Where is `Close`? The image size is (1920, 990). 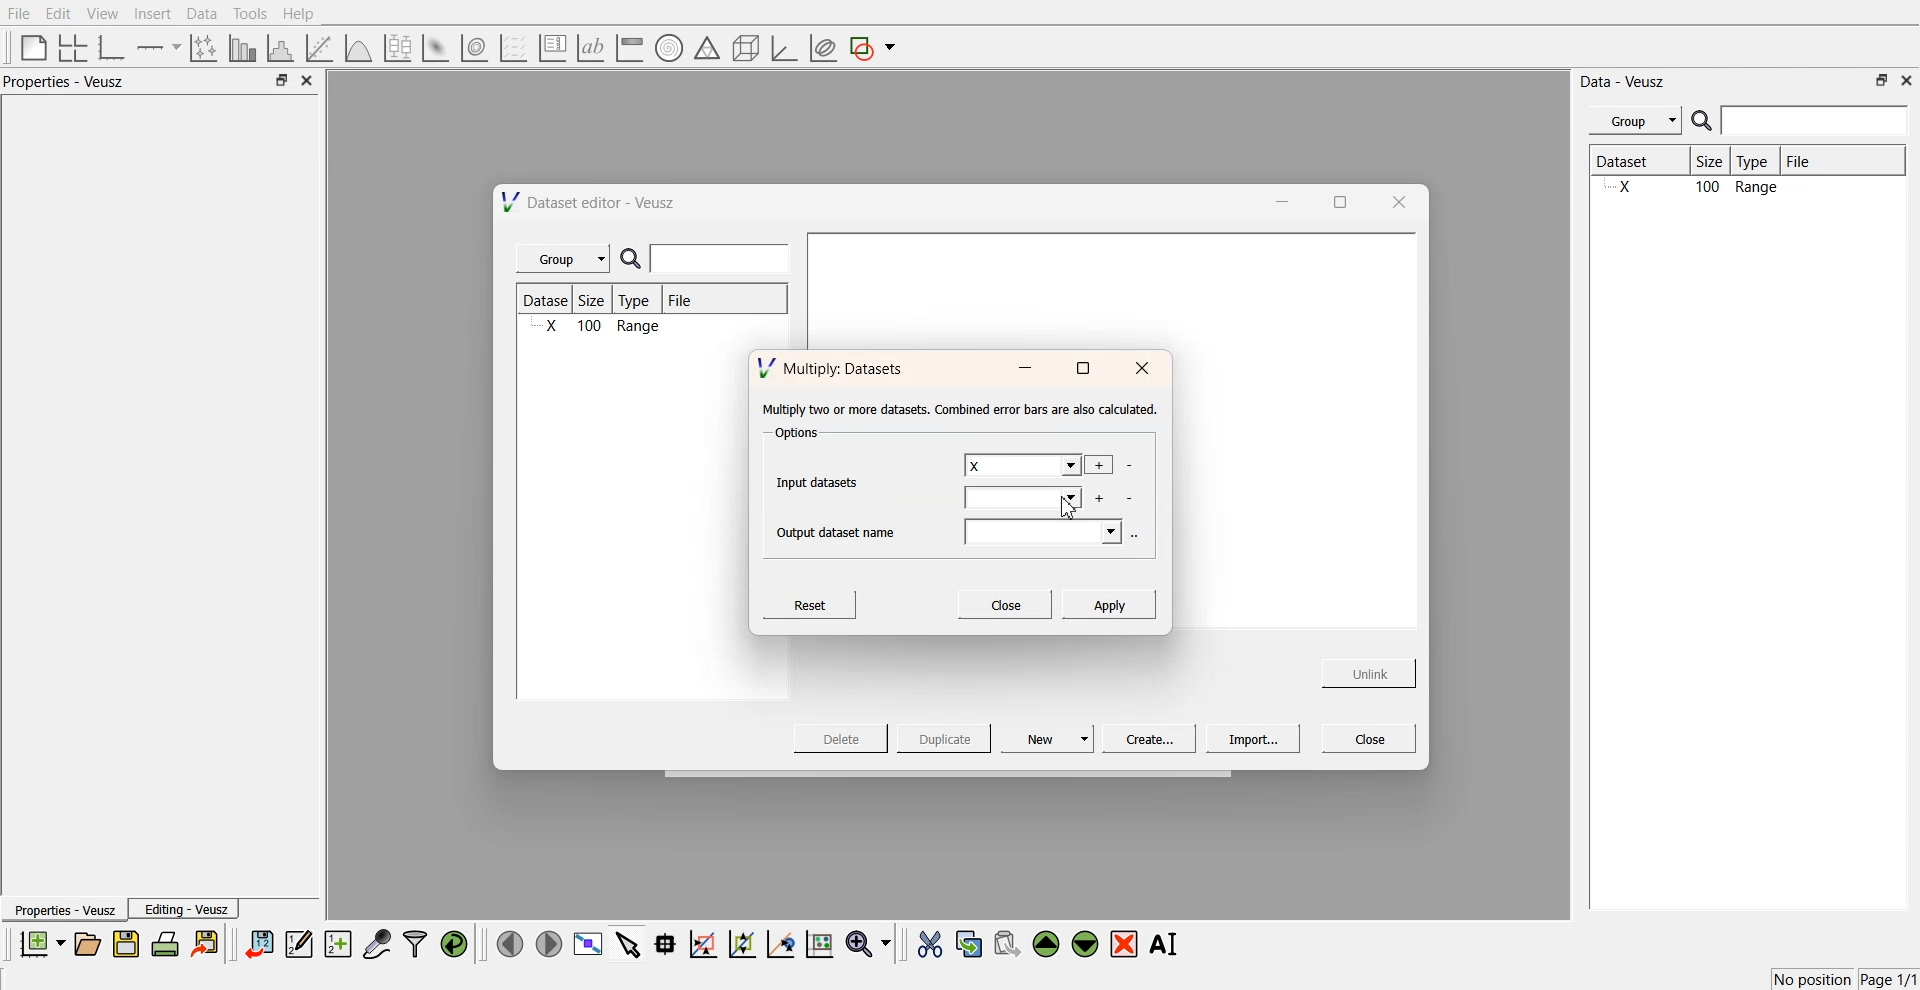
Close is located at coordinates (1370, 737).